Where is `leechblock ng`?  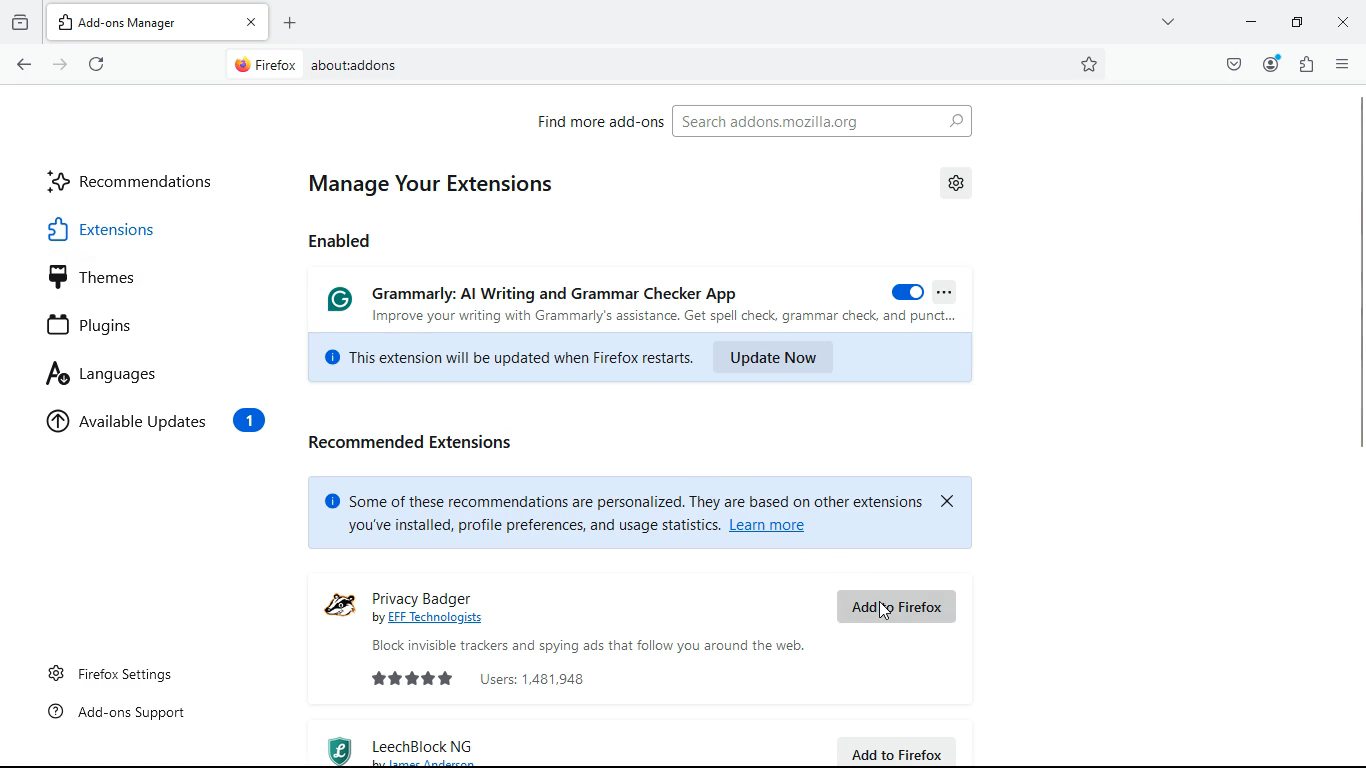 leechblock ng is located at coordinates (429, 745).